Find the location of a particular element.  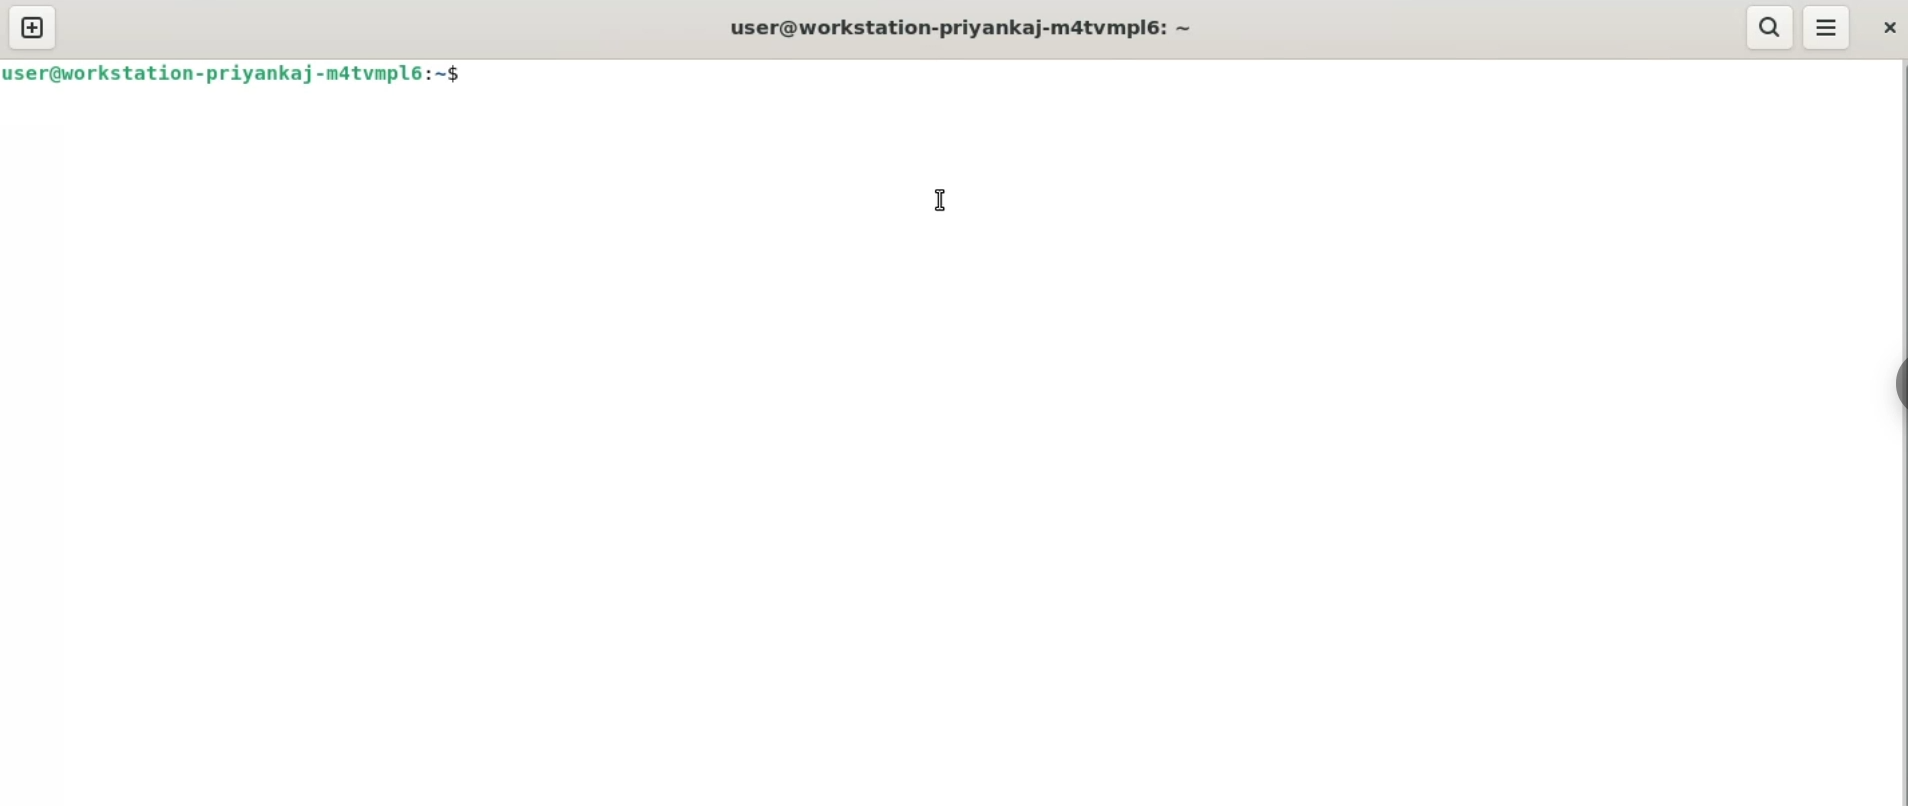

cursor is located at coordinates (939, 202).